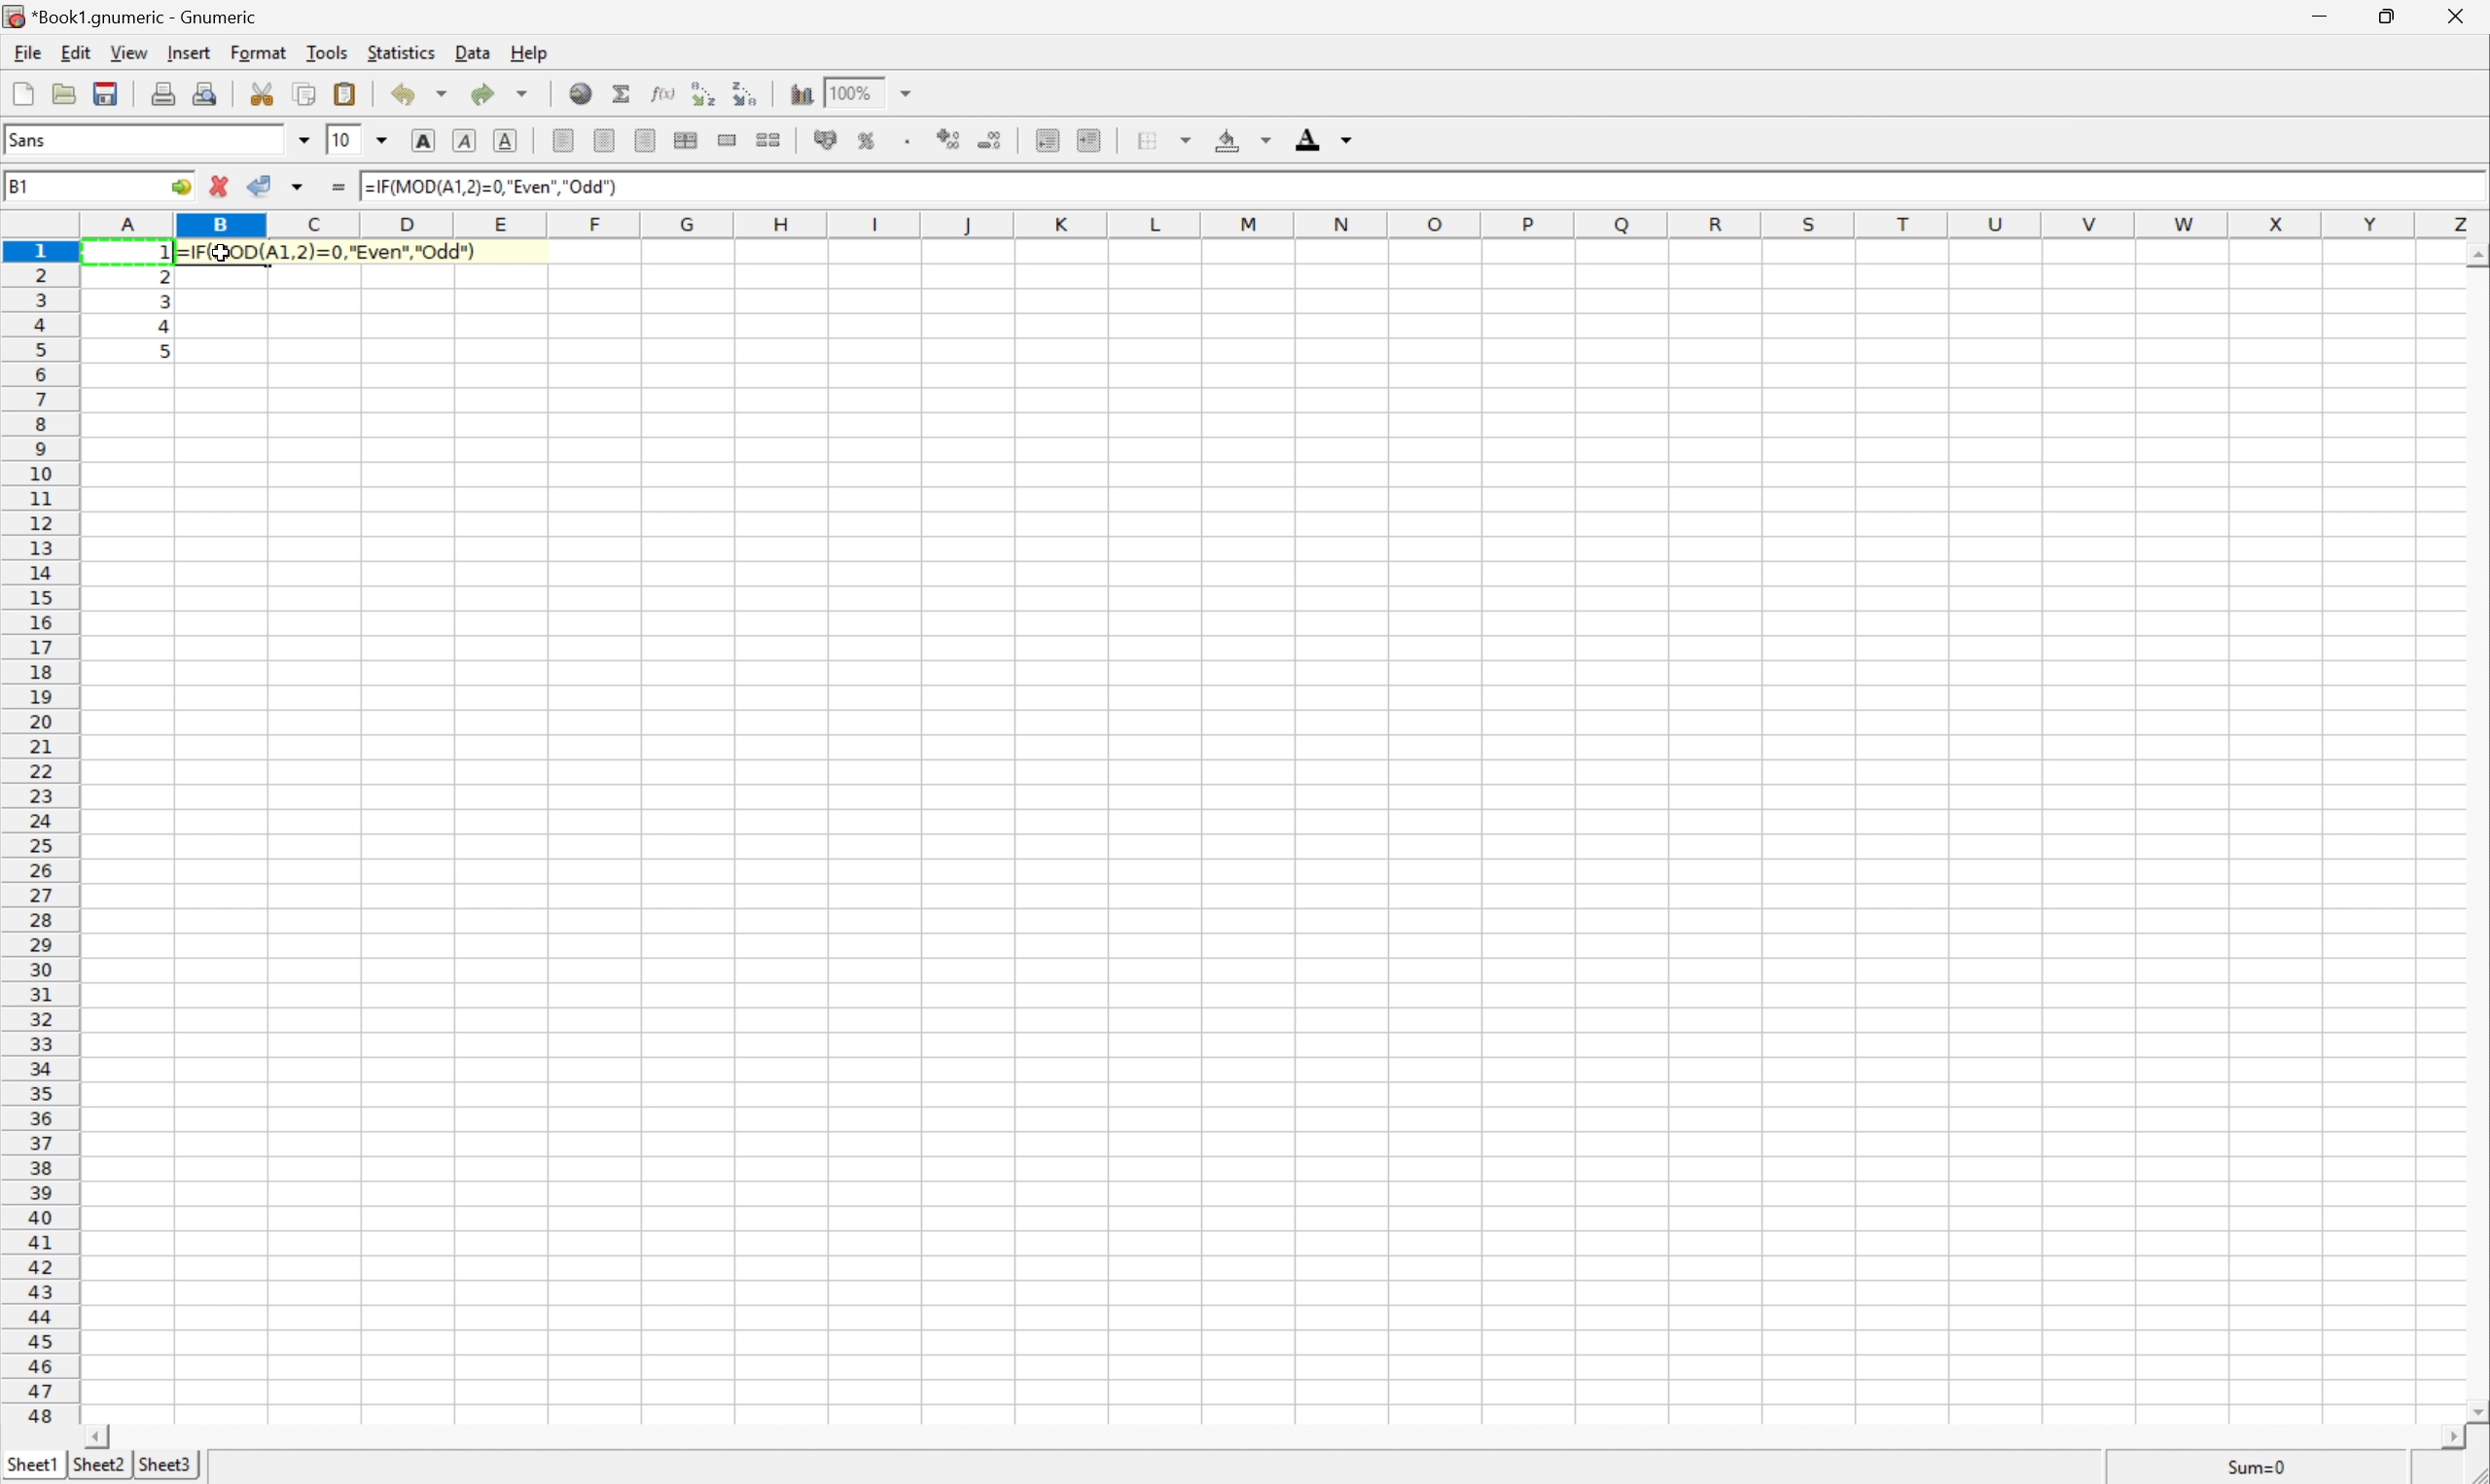  Describe the element at coordinates (1326, 139) in the screenshot. I see `Foreground` at that location.